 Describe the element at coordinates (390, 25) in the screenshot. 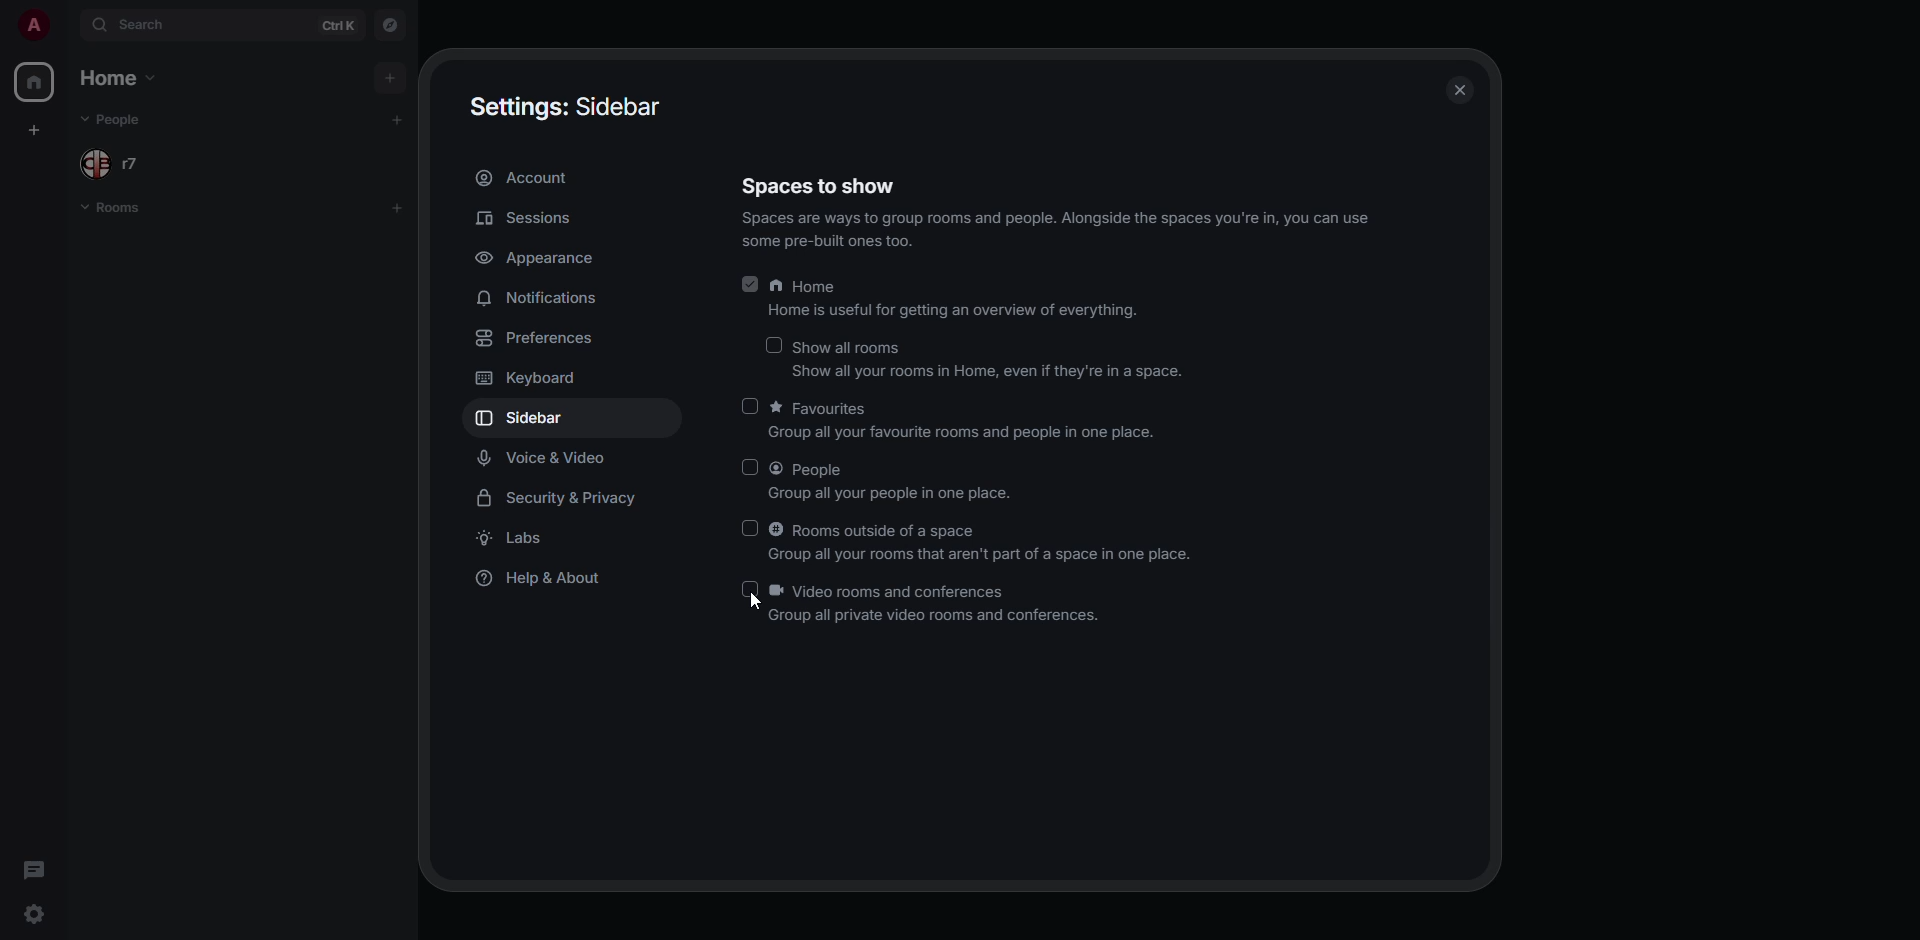

I see `navigator` at that location.